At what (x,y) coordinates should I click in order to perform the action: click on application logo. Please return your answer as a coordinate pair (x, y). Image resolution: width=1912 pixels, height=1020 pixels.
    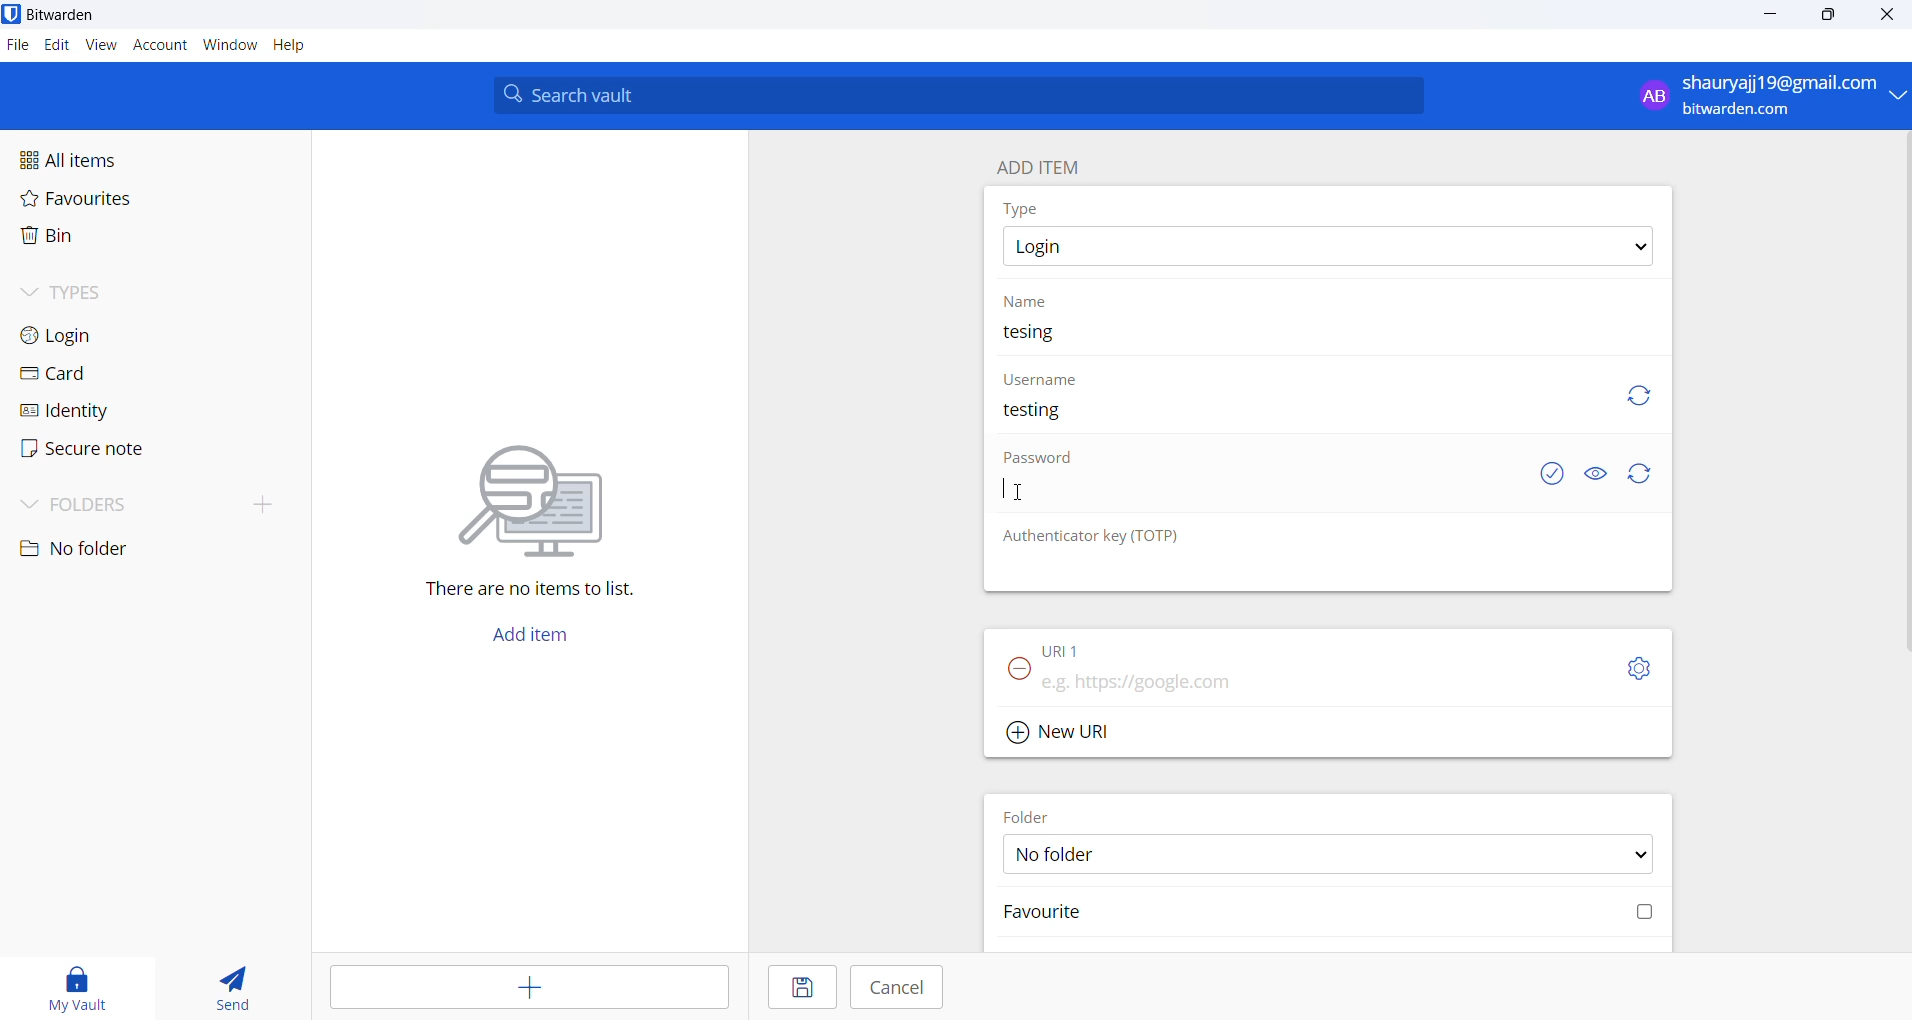
    Looking at the image, I should click on (12, 13).